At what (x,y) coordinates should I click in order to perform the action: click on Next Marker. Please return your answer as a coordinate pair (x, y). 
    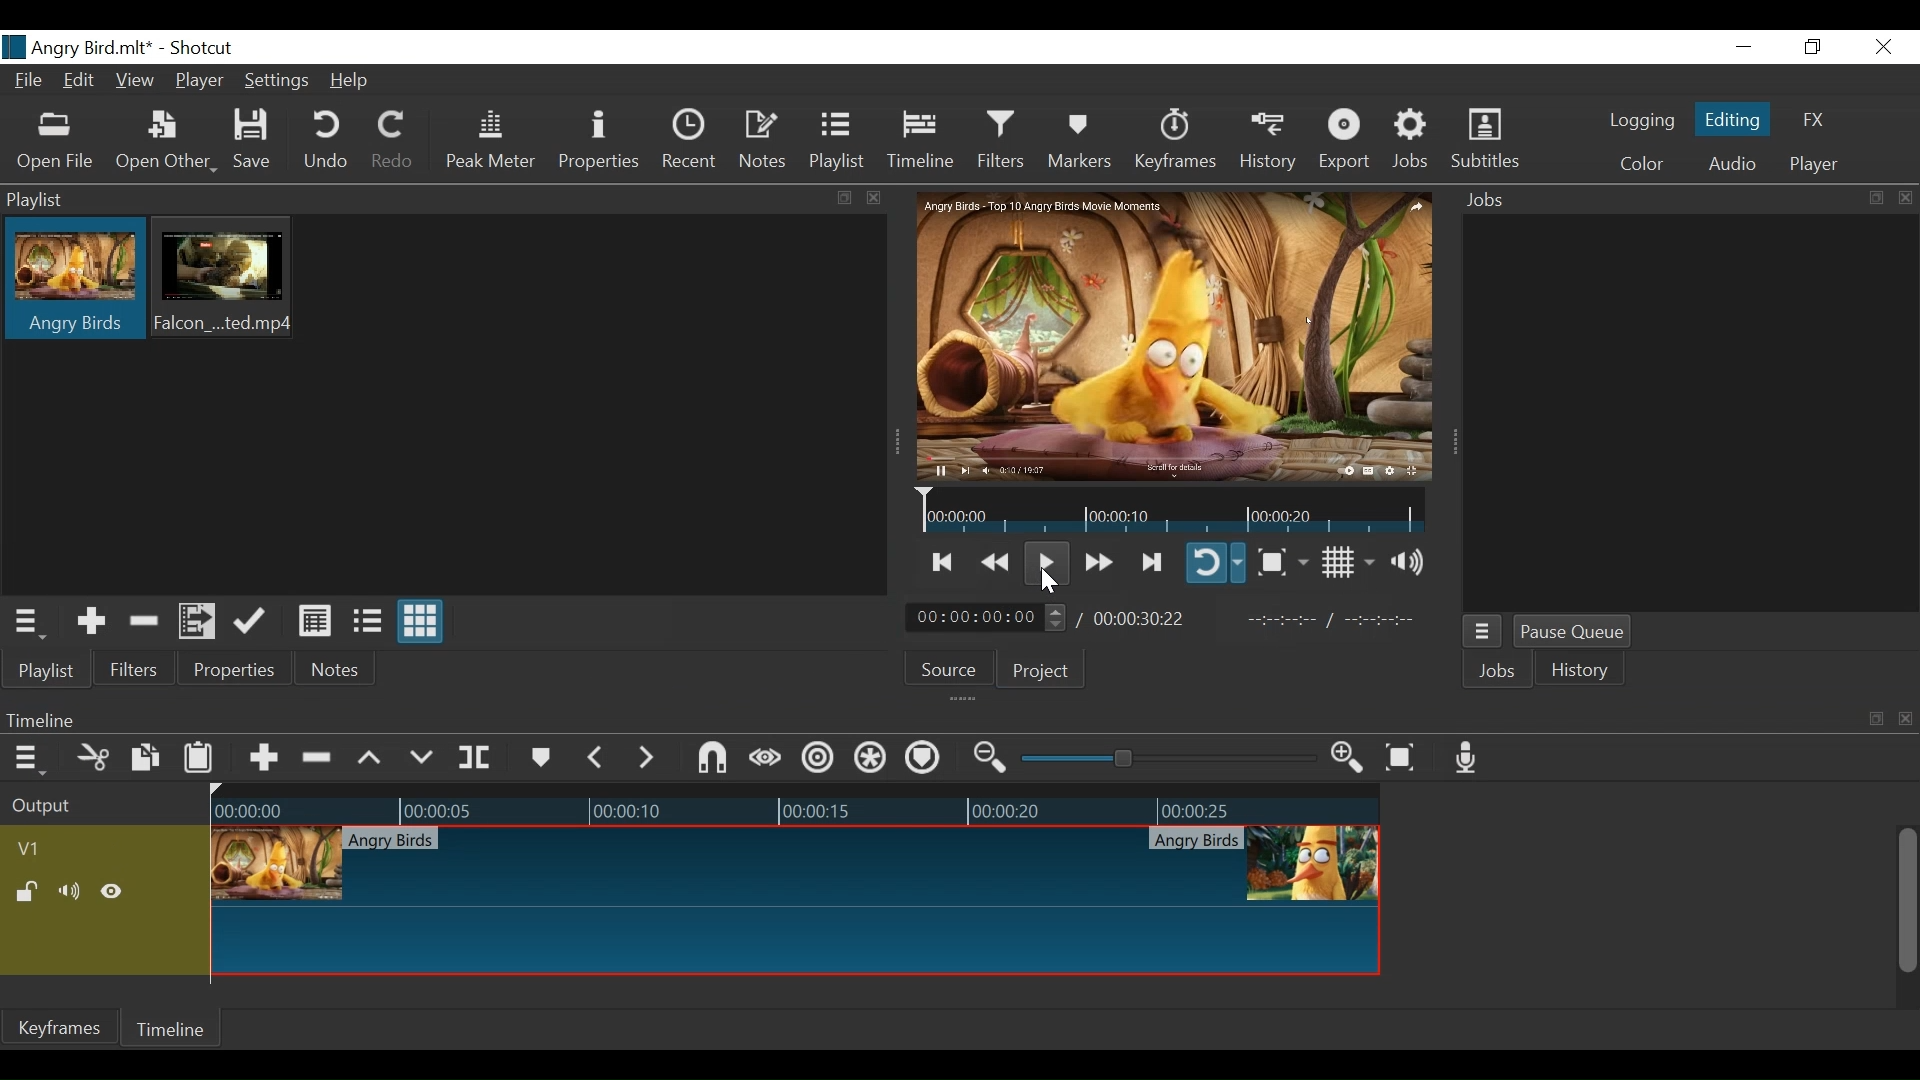
    Looking at the image, I should click on (646, 757).